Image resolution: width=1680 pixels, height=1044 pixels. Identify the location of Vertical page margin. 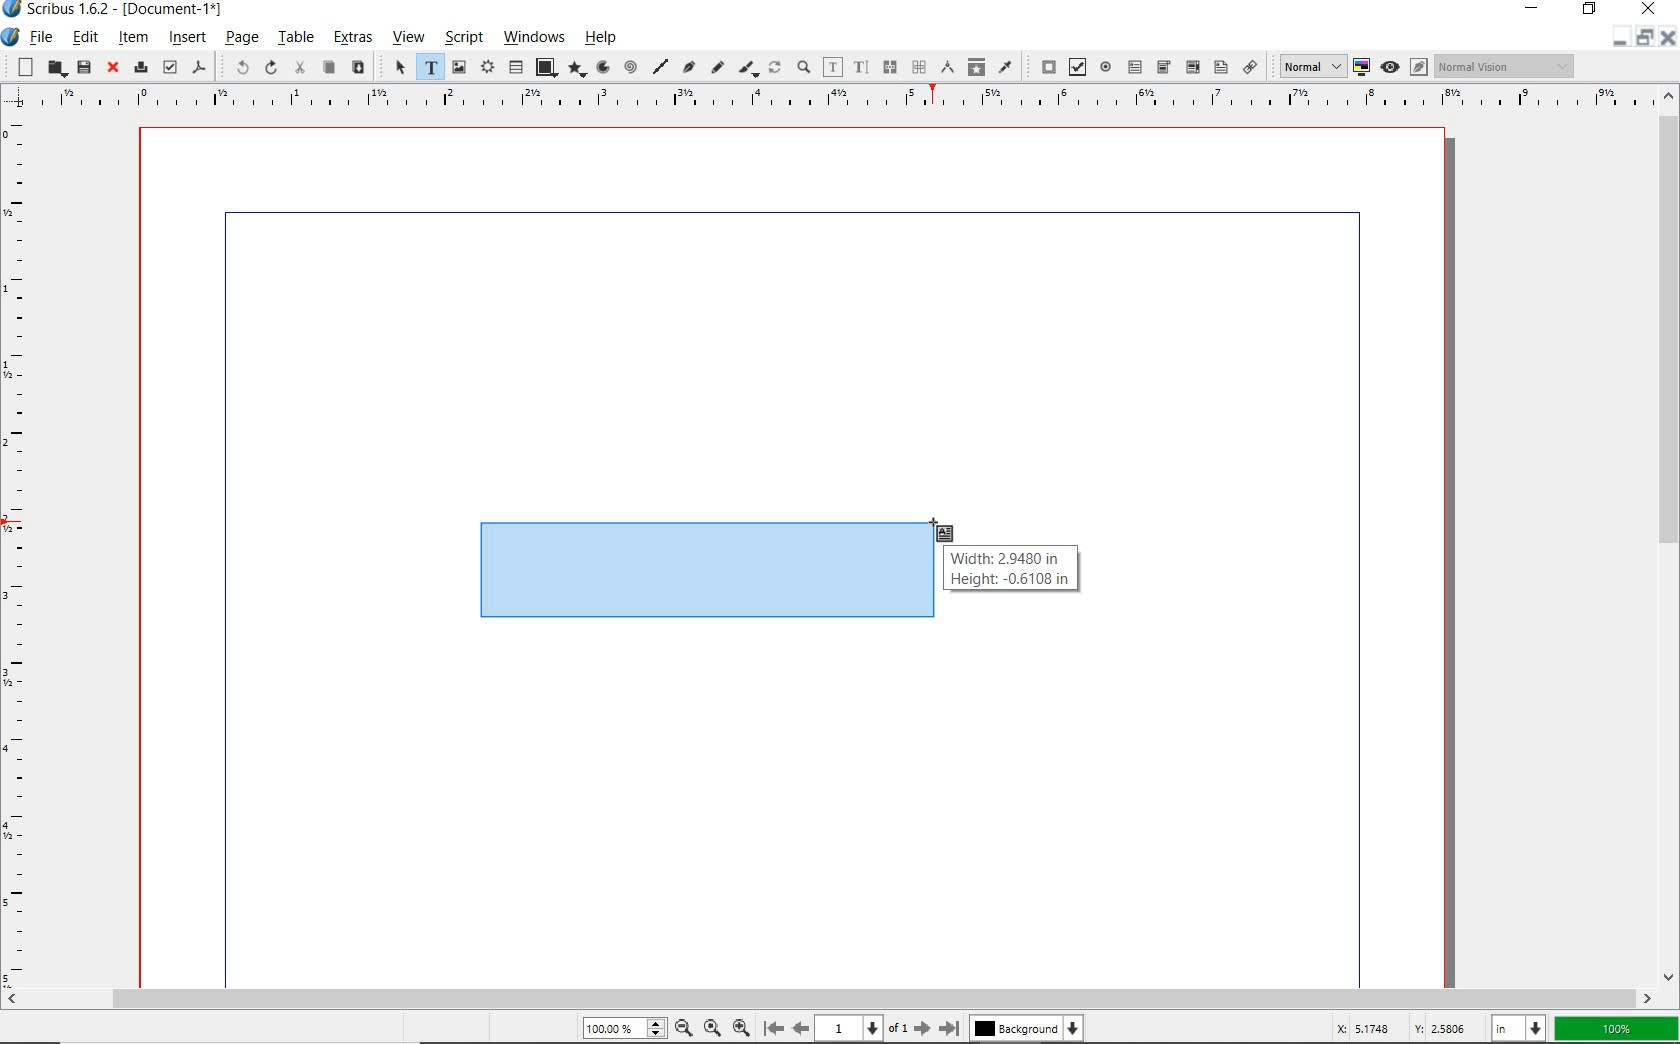
(821, 100).